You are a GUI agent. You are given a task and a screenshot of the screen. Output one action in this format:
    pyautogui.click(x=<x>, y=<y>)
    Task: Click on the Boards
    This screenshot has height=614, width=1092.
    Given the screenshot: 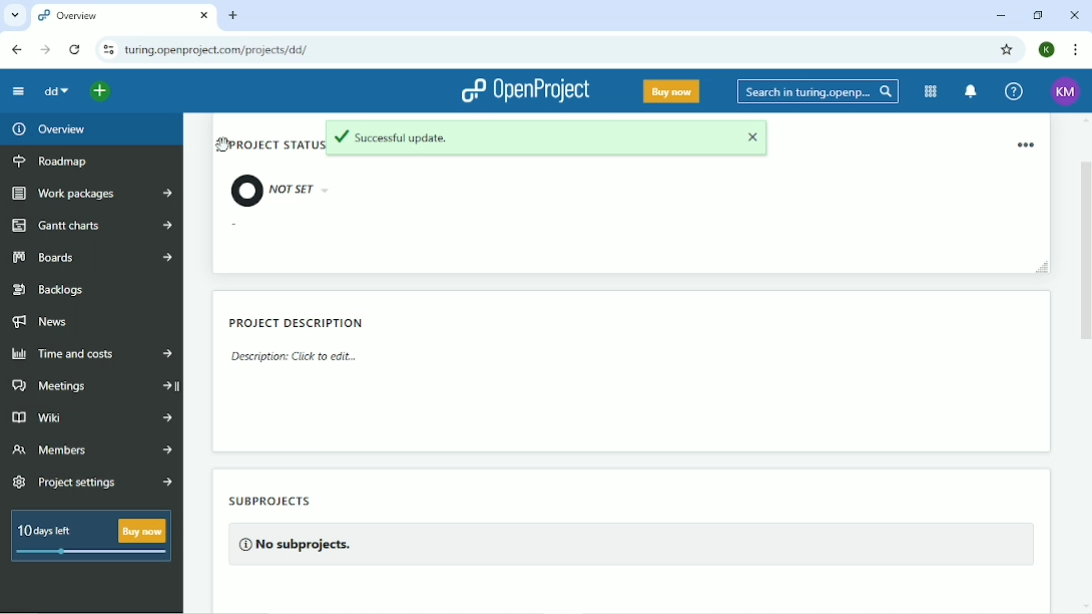 What is the action you would take?
    pyautogui.click(x=89, y=258)
    